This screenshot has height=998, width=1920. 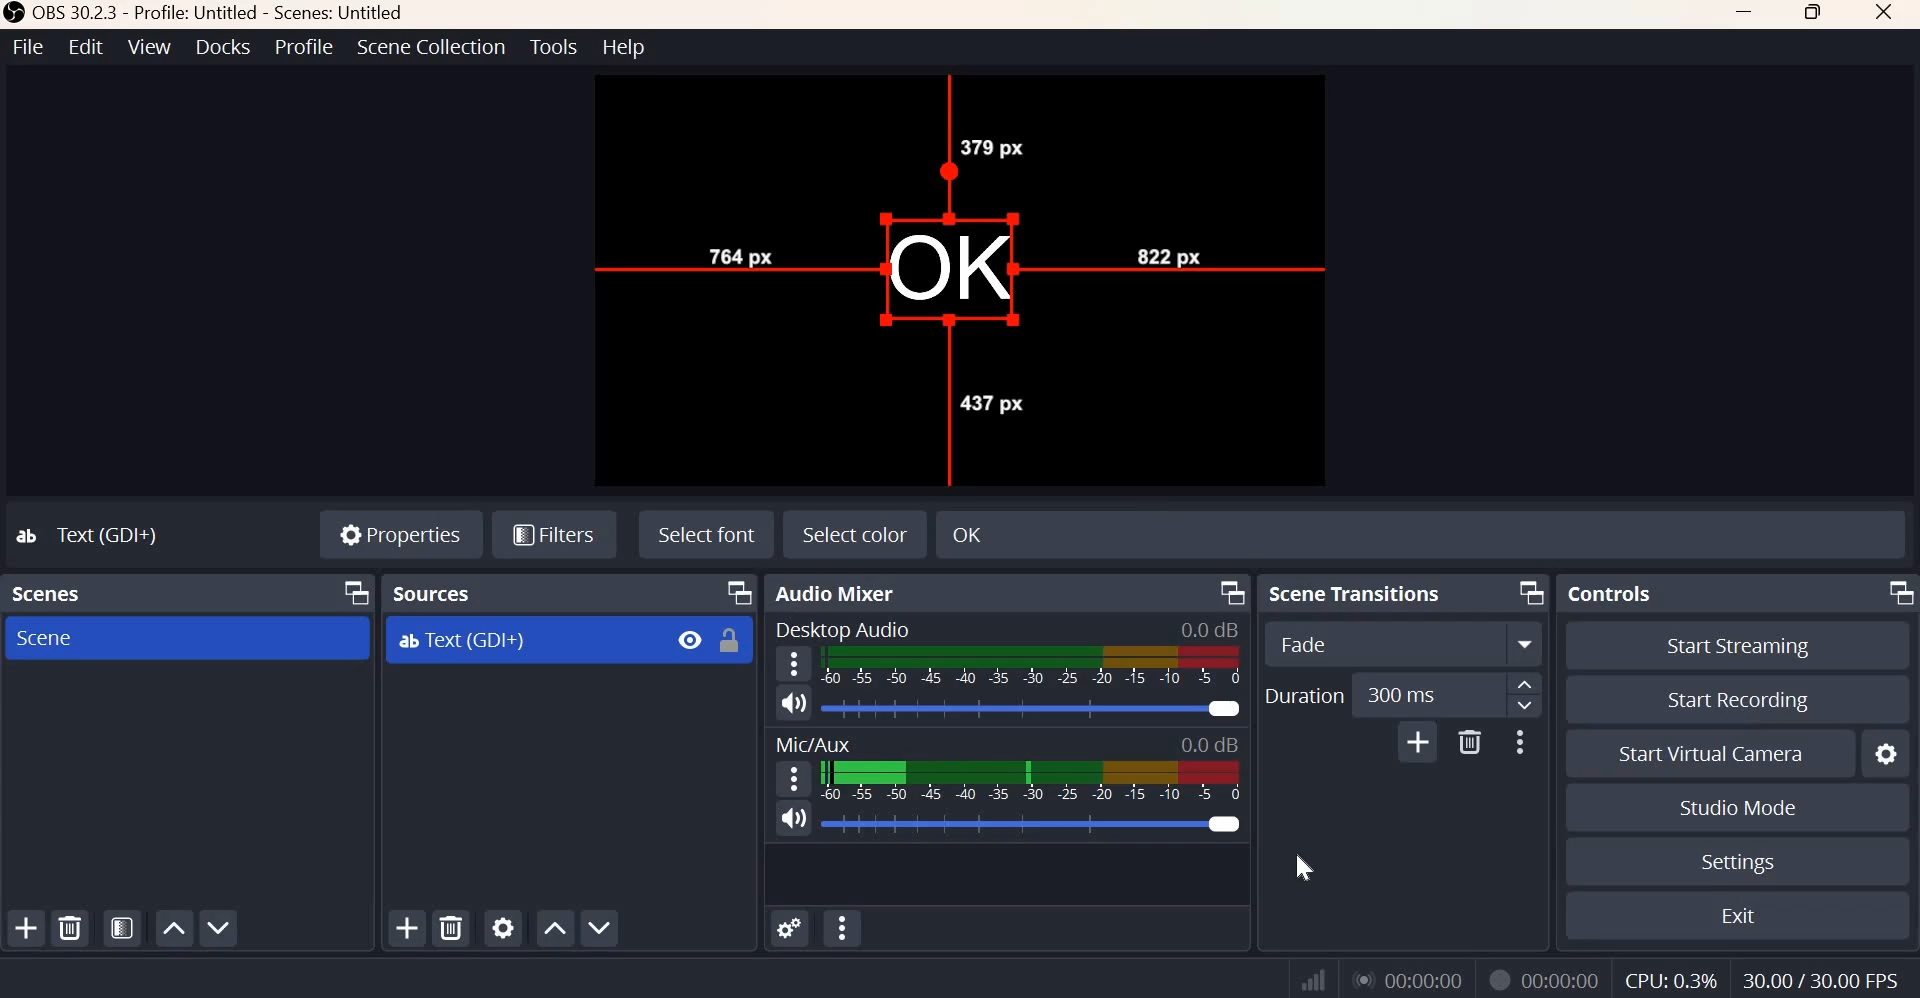 I want to click on configure virtual camera, so click(x=1884, y=753).